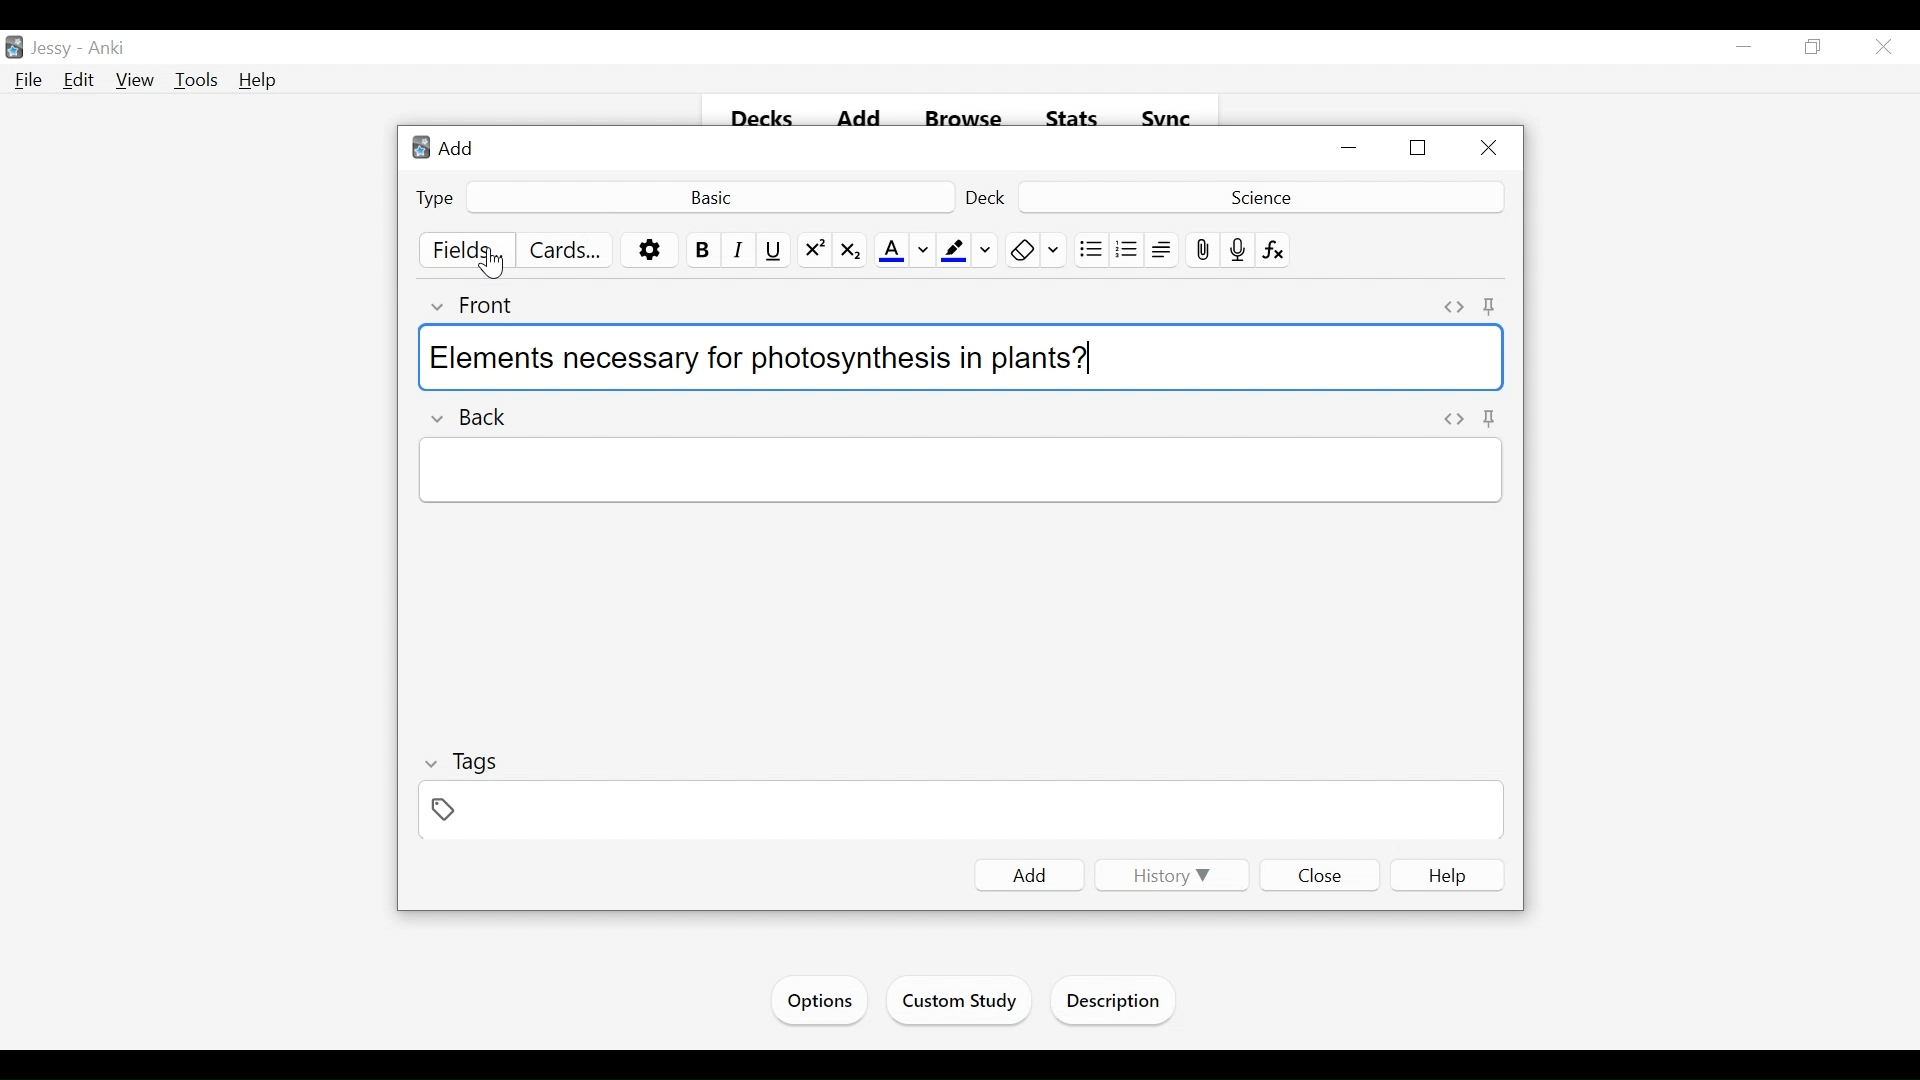 This screenshot has width=1920, height=1080. Describe the element at coordinates (1274, 250) in the screenshot. I see `Equation` at that location.